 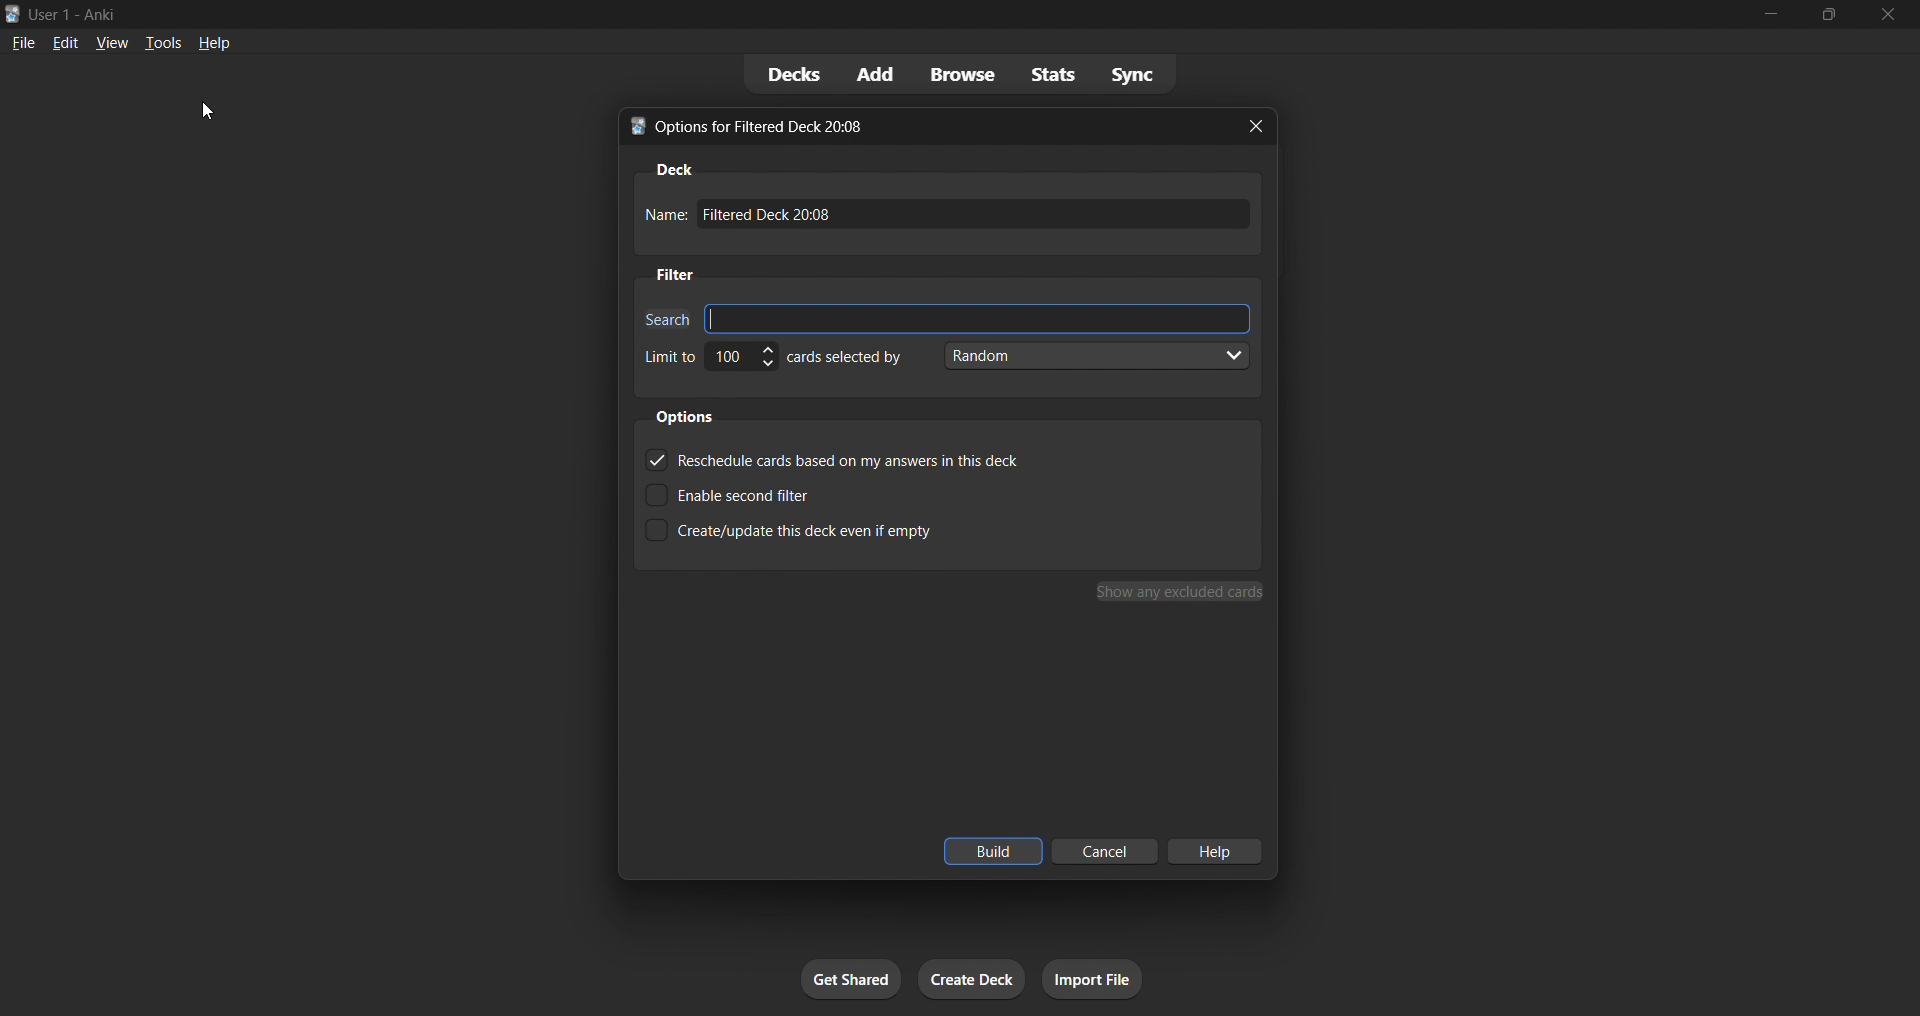 What do you see at coordinates (1182, 591) in the screenshot?
I see `Show my excluded cards button` at bounding box center [1182, 591].